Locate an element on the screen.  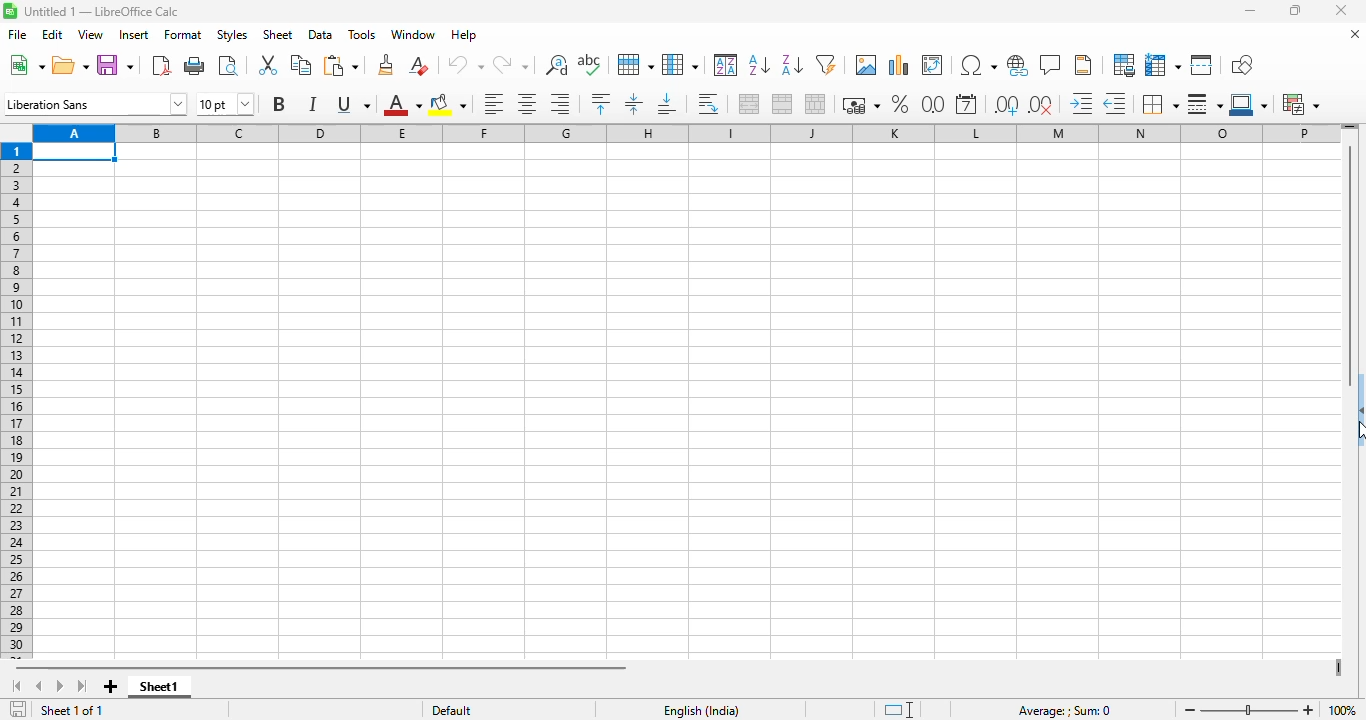
data is located at coordinates (321, 35).